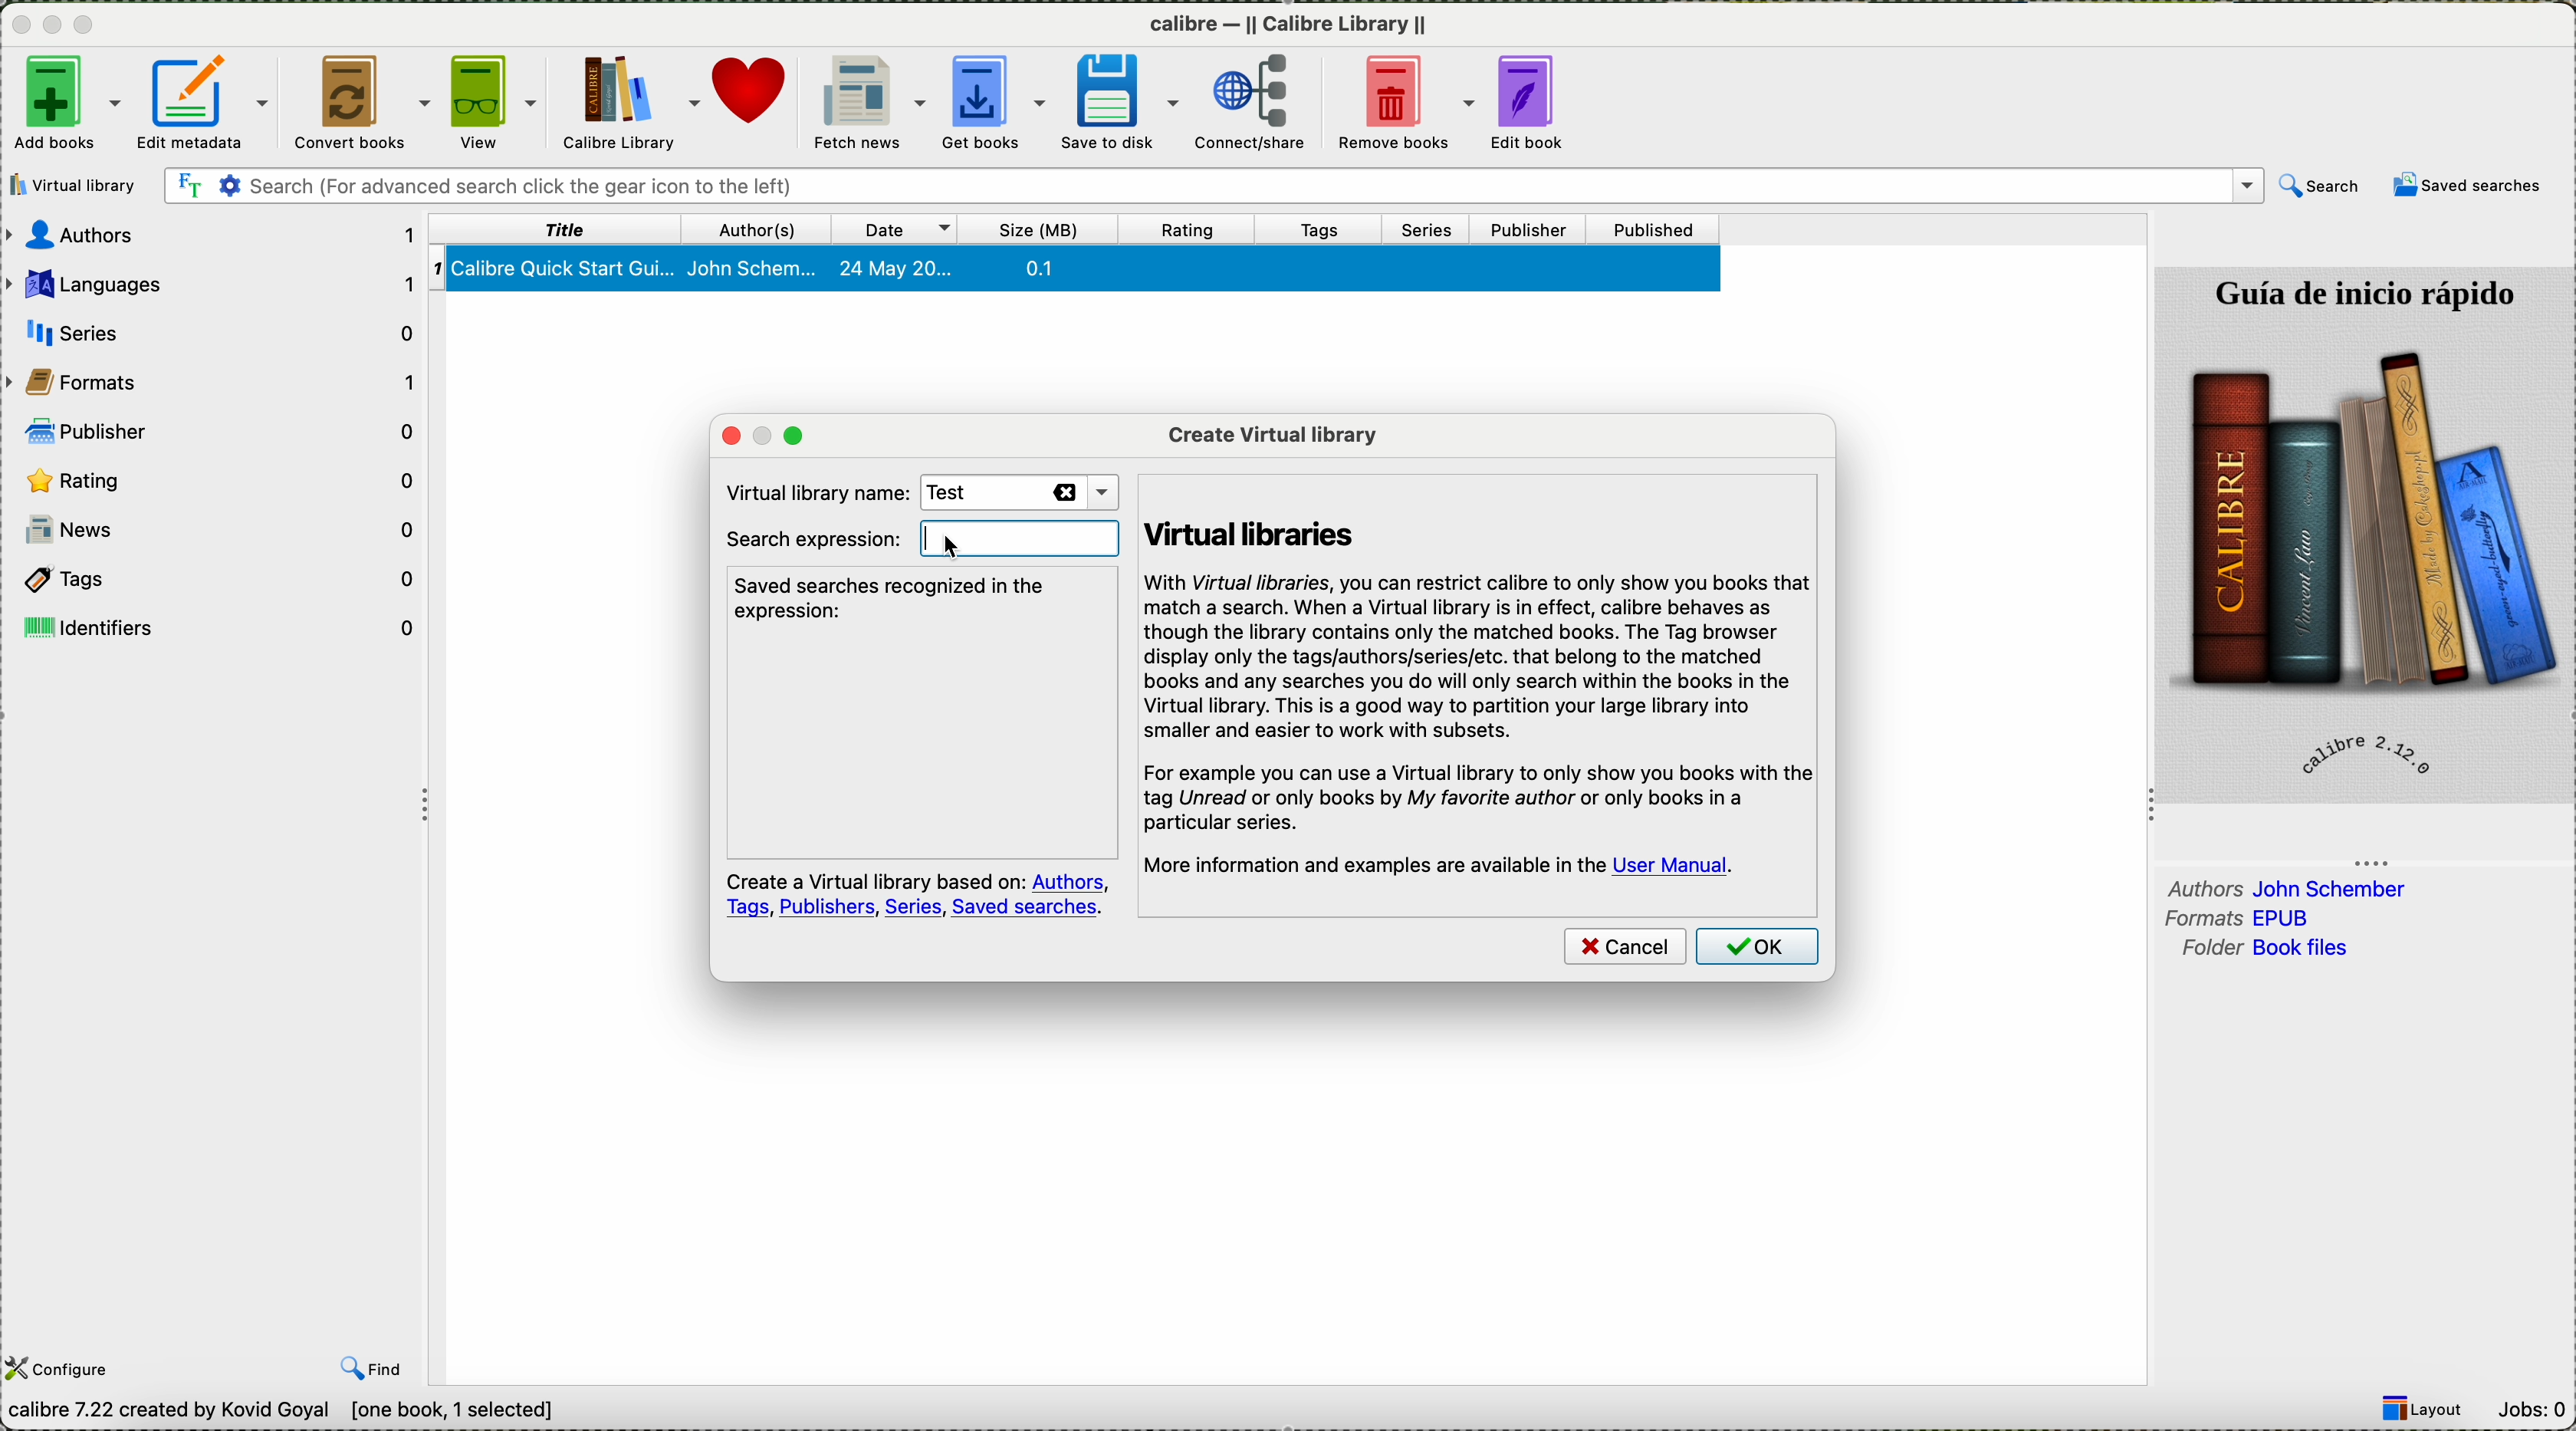  I want to click on book, so click(1079, 271).